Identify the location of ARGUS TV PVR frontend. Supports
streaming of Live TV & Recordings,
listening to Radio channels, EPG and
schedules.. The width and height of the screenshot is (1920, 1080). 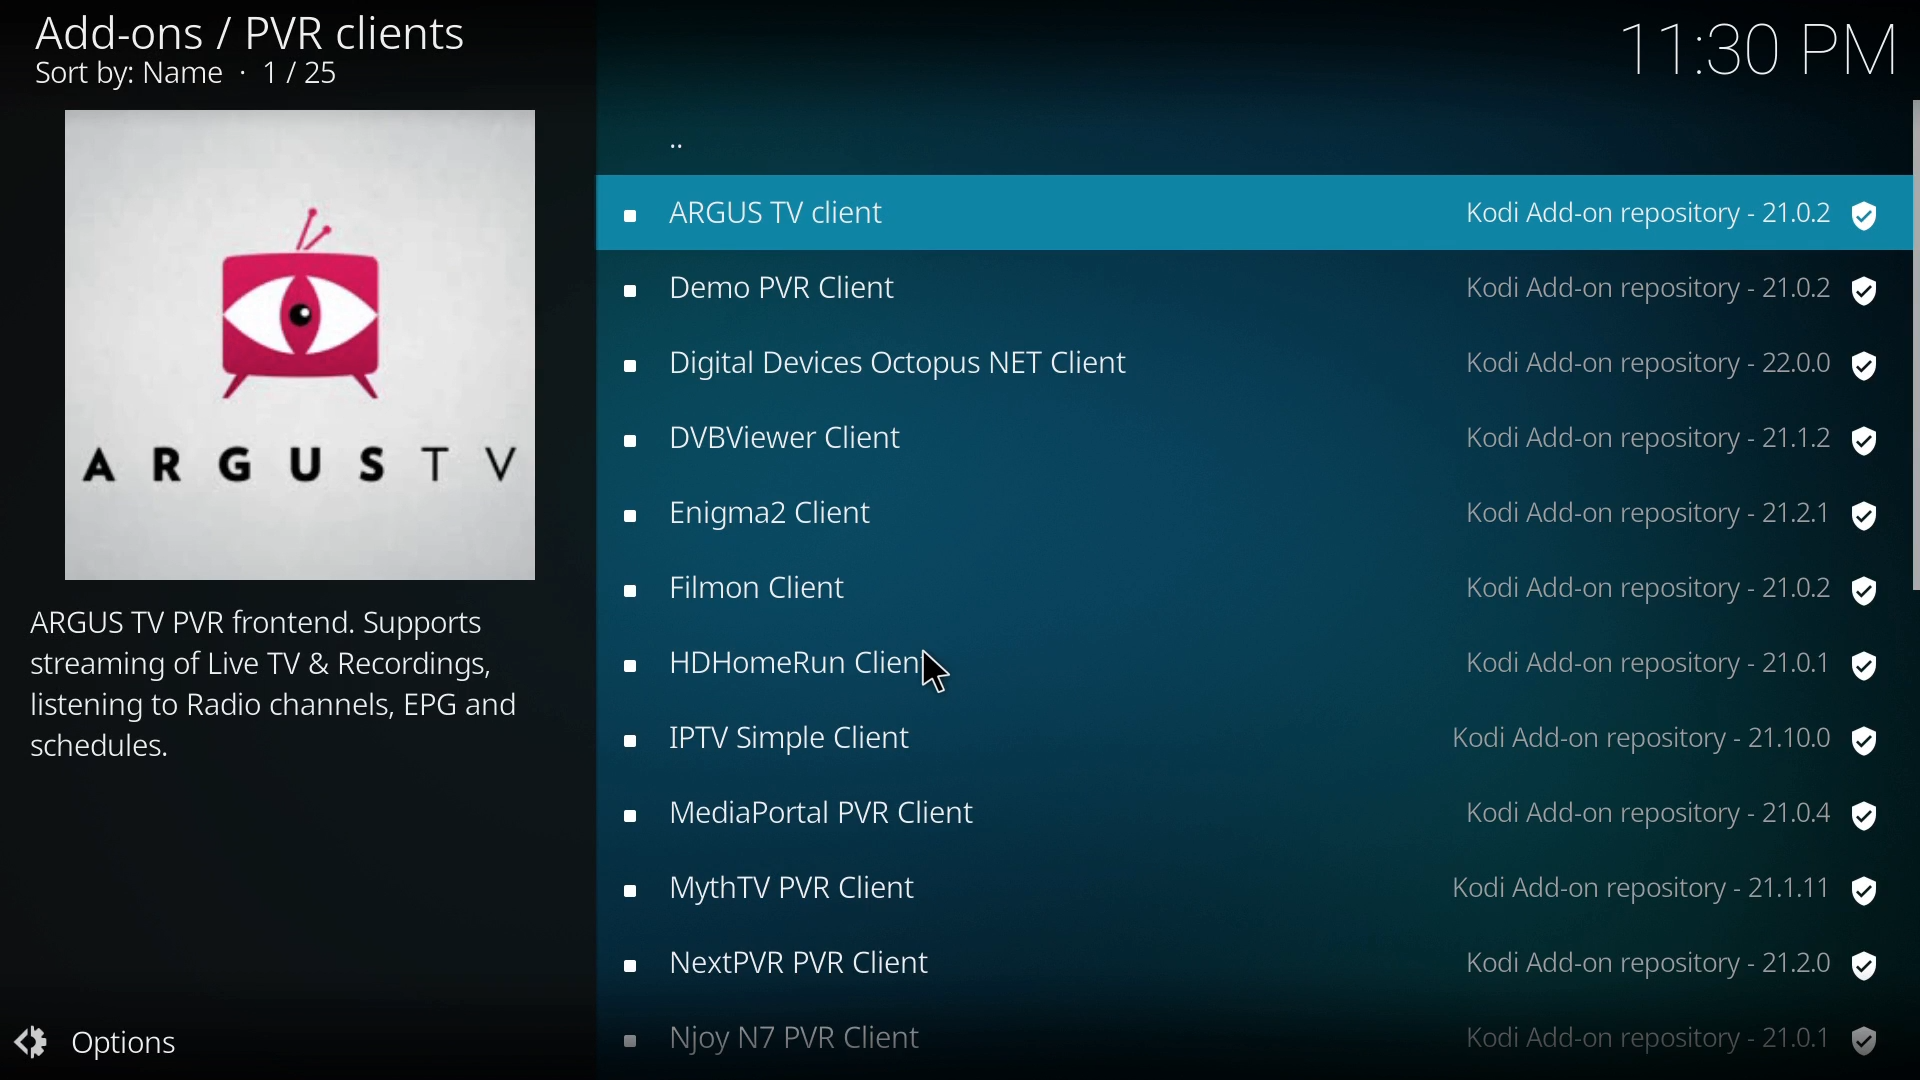
(271, 688).